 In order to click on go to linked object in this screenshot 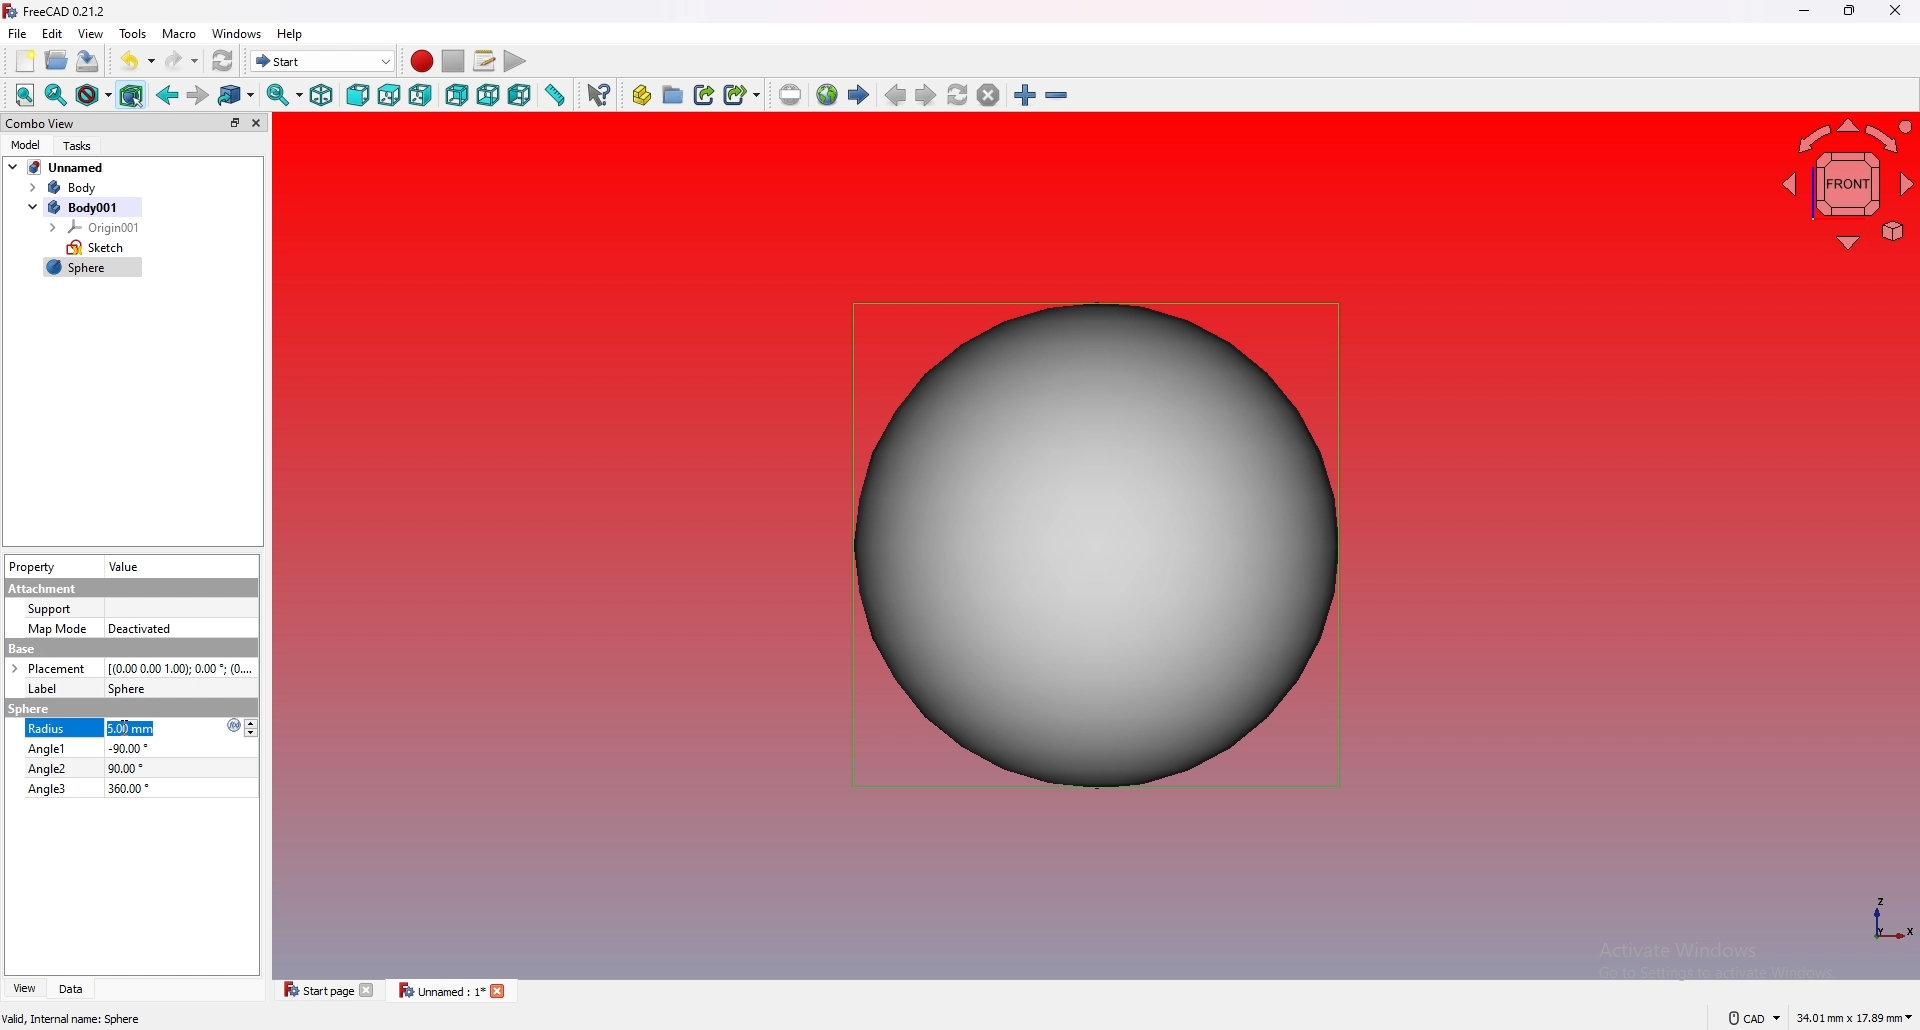, I will do `click(237, 96)`.